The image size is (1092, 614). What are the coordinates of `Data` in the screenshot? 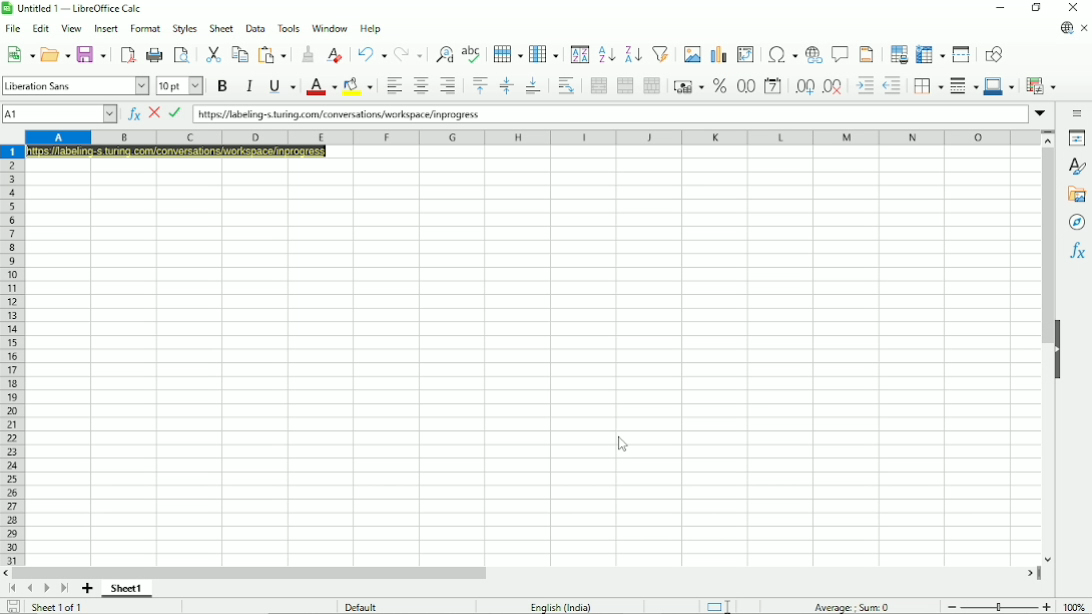 It's located at (256, 27).